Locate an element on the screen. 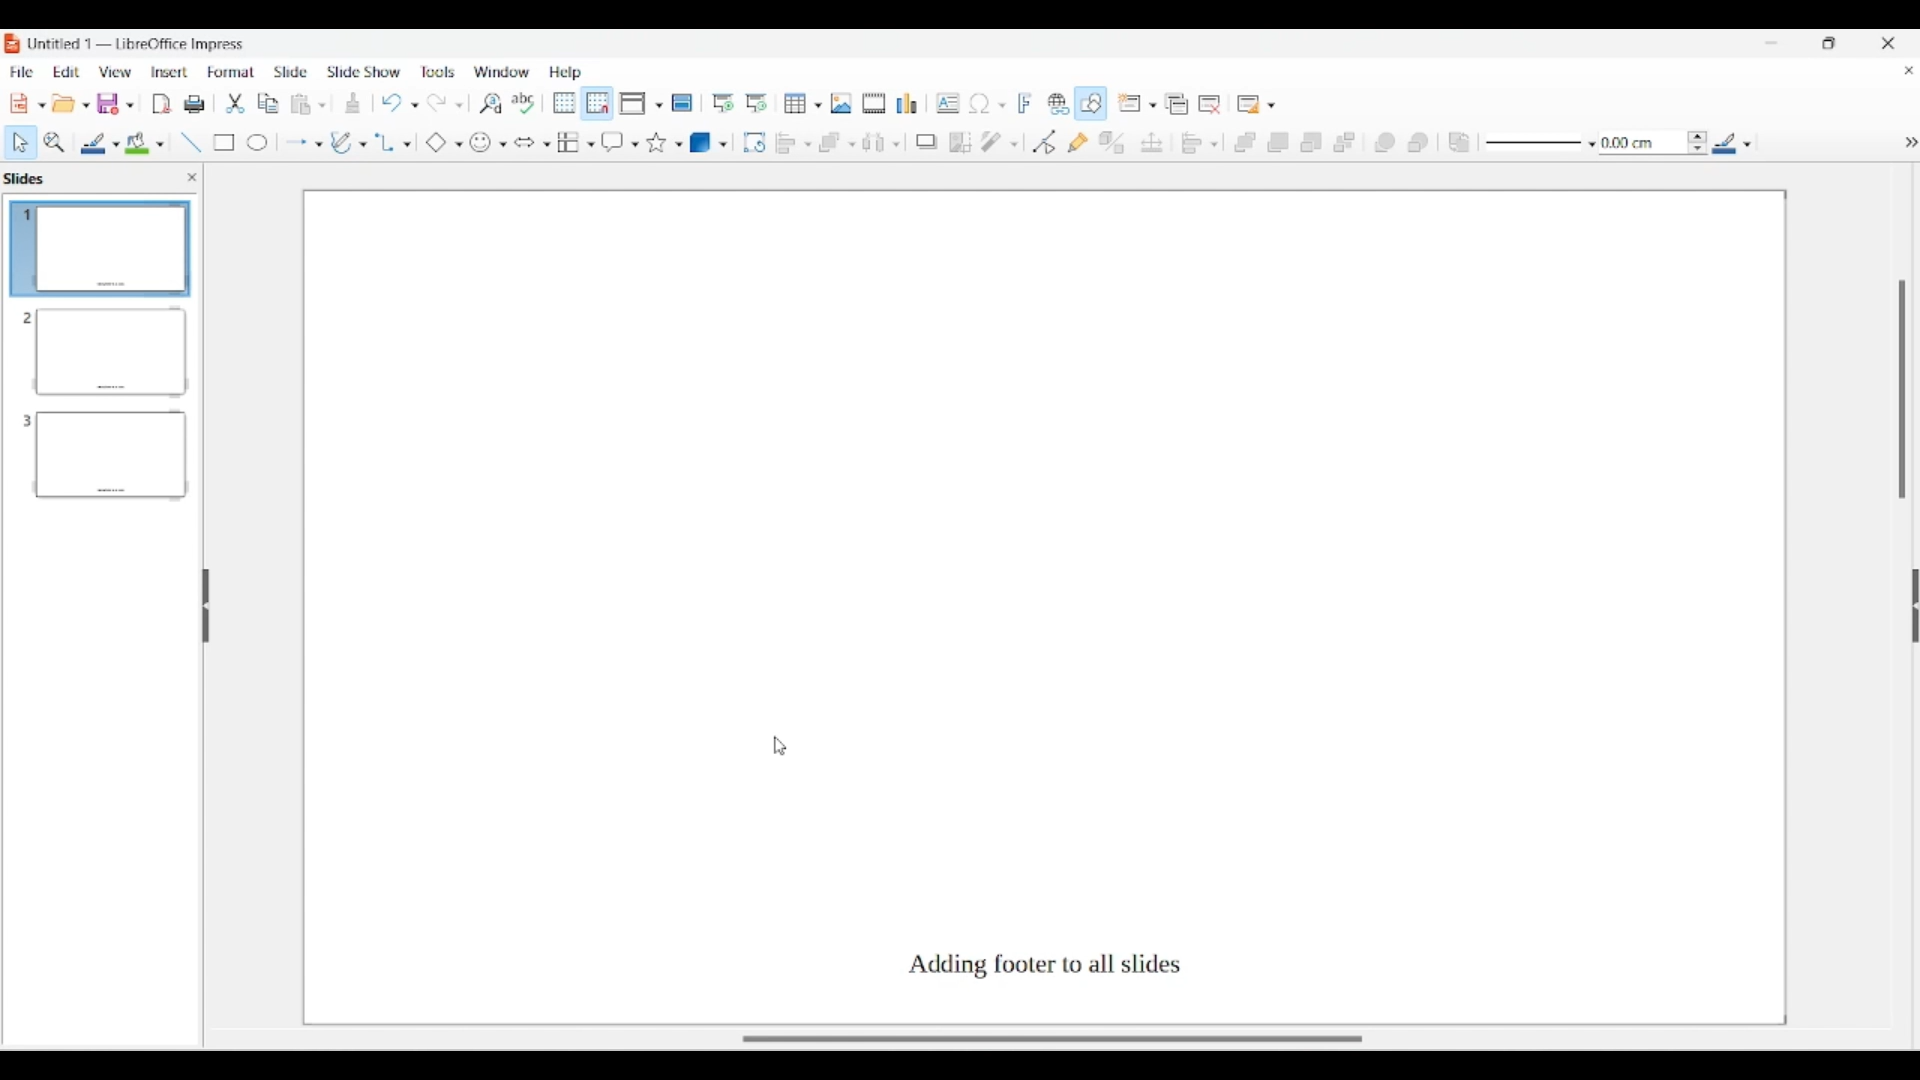  Crop image is located at coordinates (961, 143).